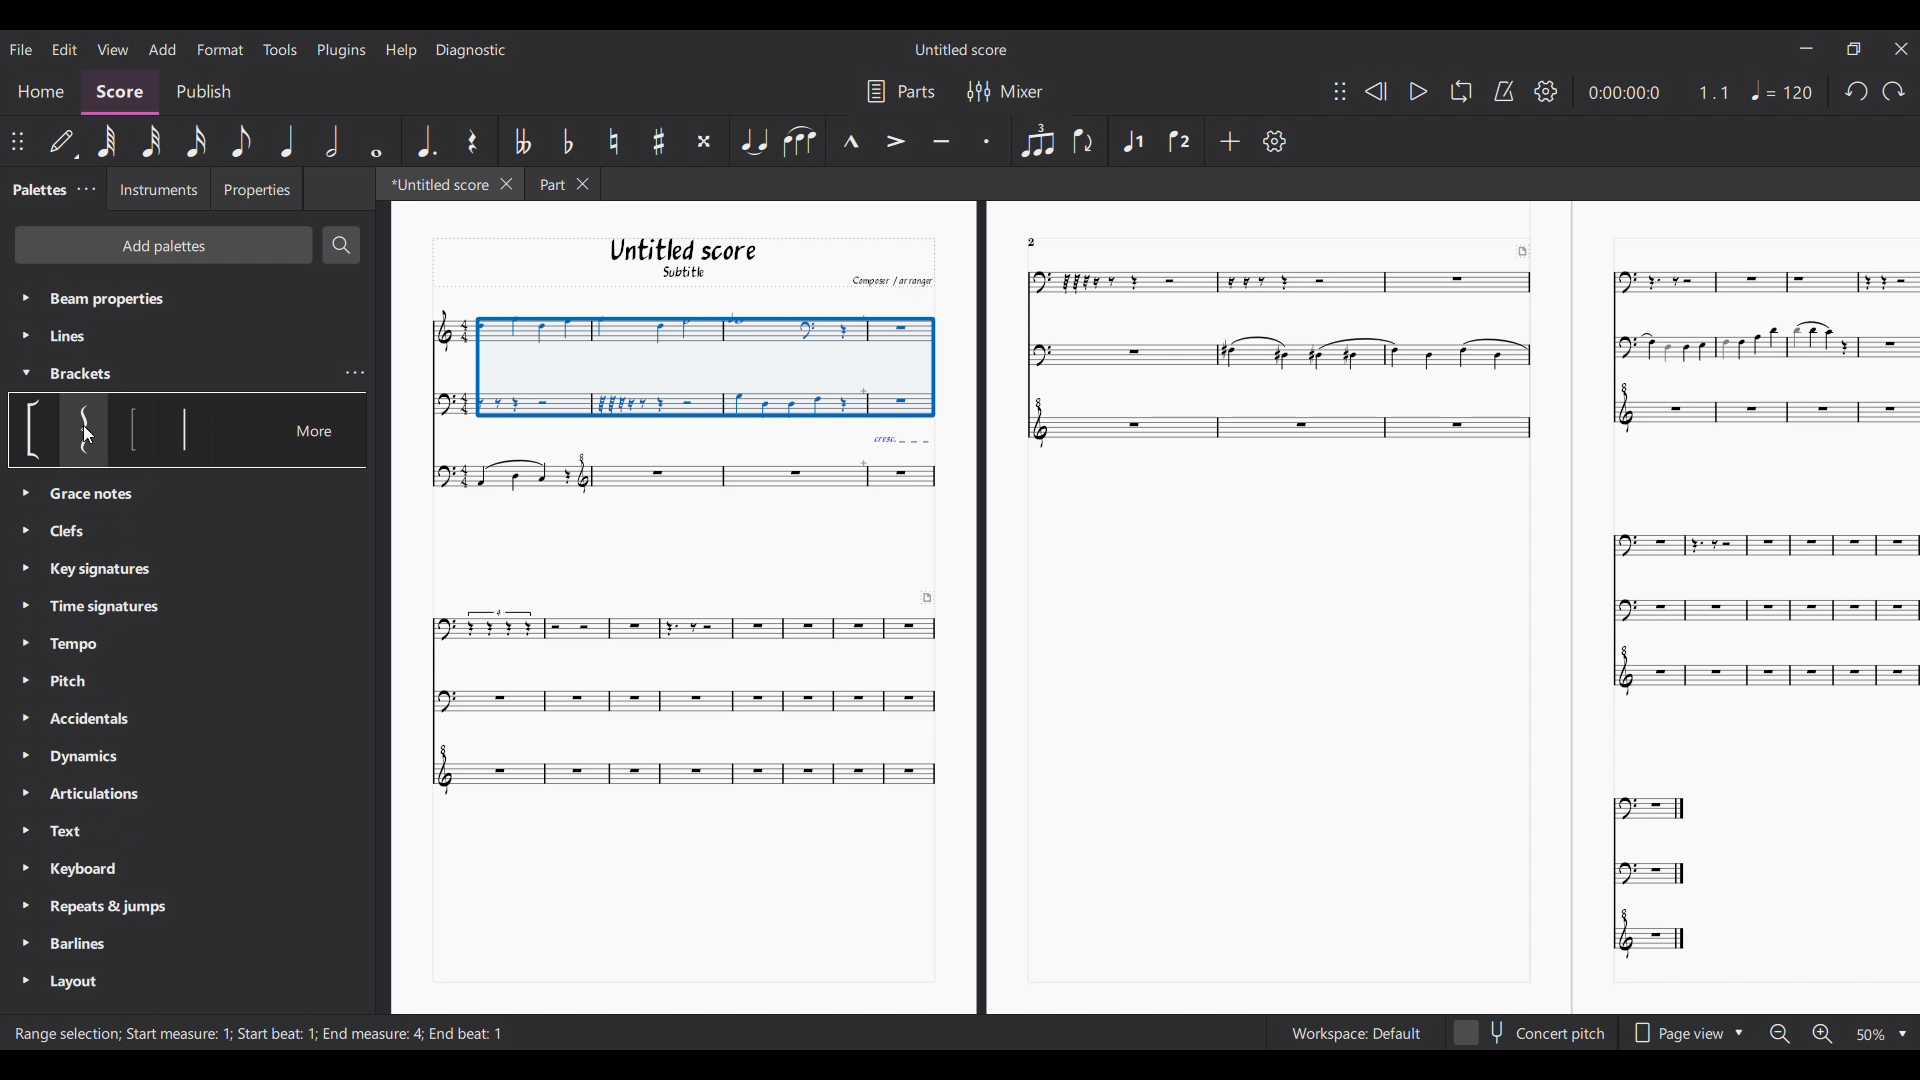 This screenshot has height=1080, width=1920. Describe the element at coordinates (1649, 871) in the screenshot. I see `` at that location.